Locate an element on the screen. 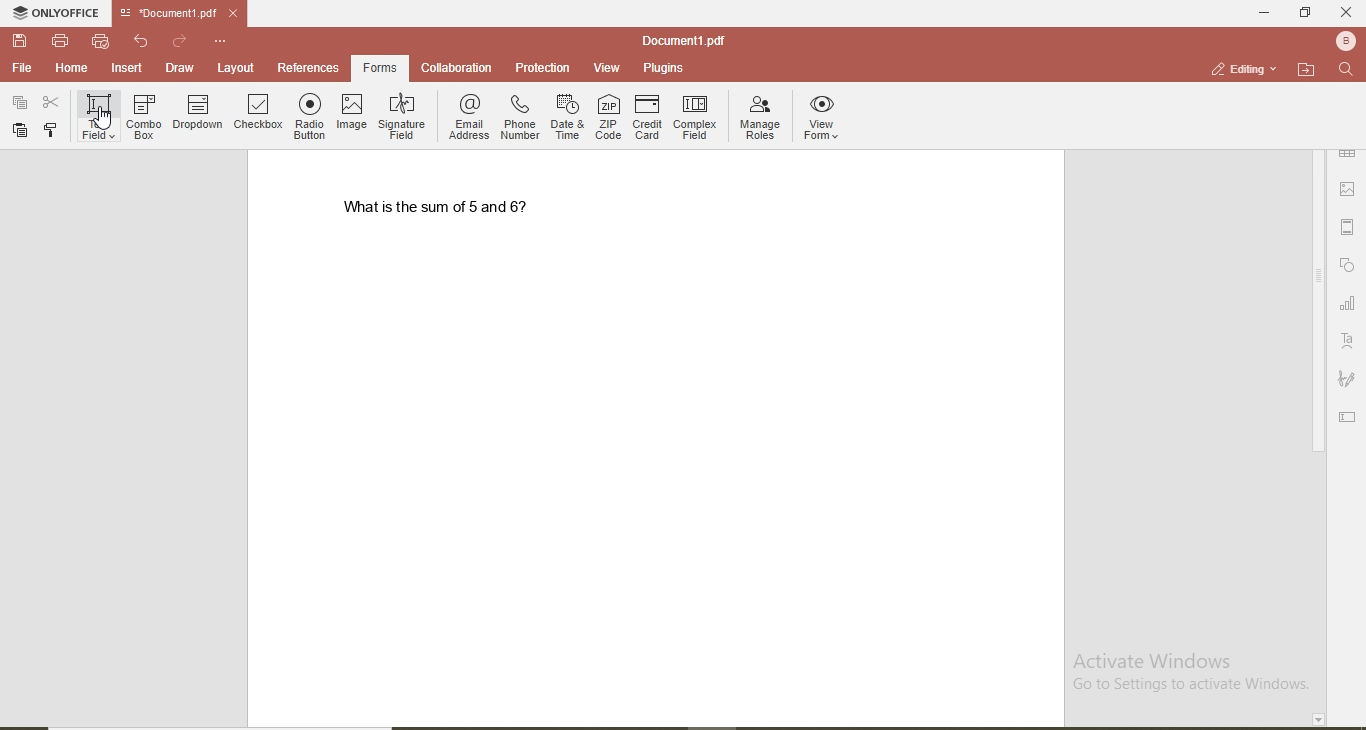  protection is located at coordinates (543, 68).